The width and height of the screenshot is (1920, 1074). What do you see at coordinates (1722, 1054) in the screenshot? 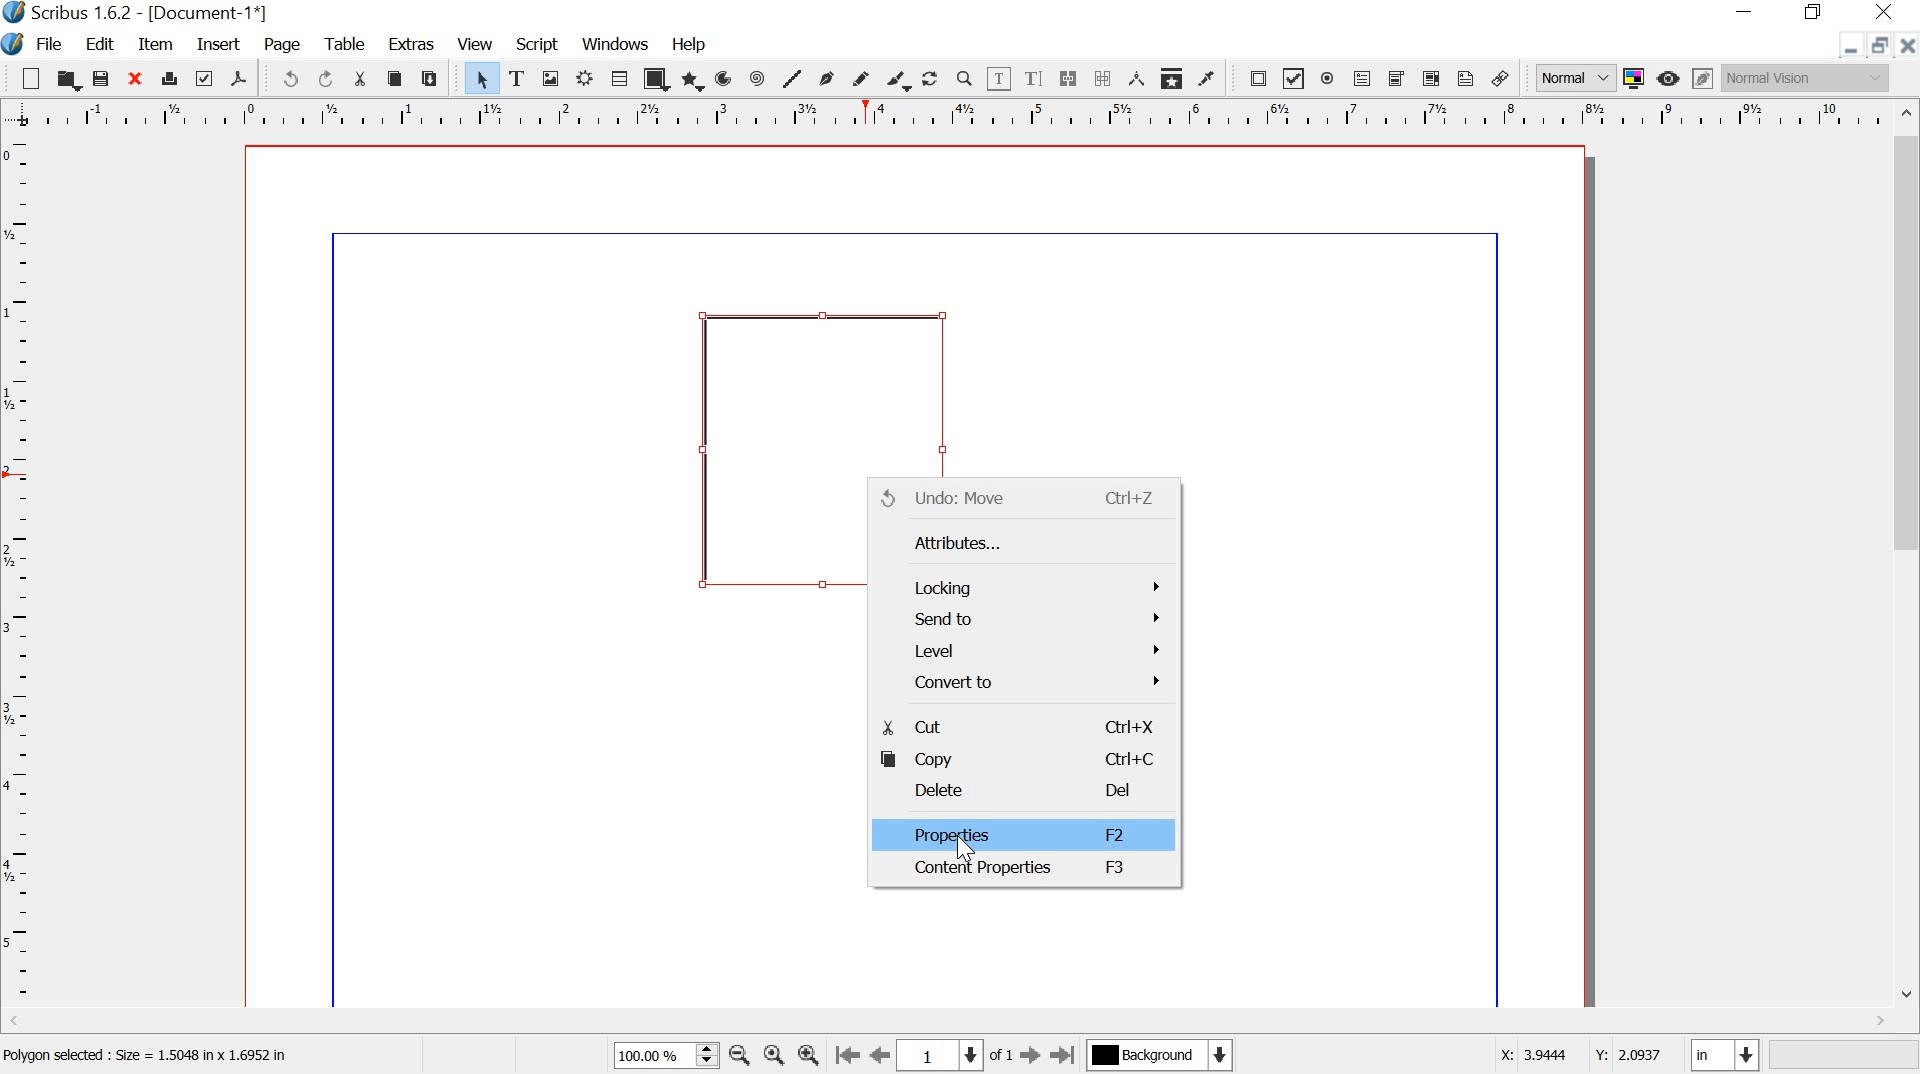
I see `in` at bounding box center [1722, 1054].